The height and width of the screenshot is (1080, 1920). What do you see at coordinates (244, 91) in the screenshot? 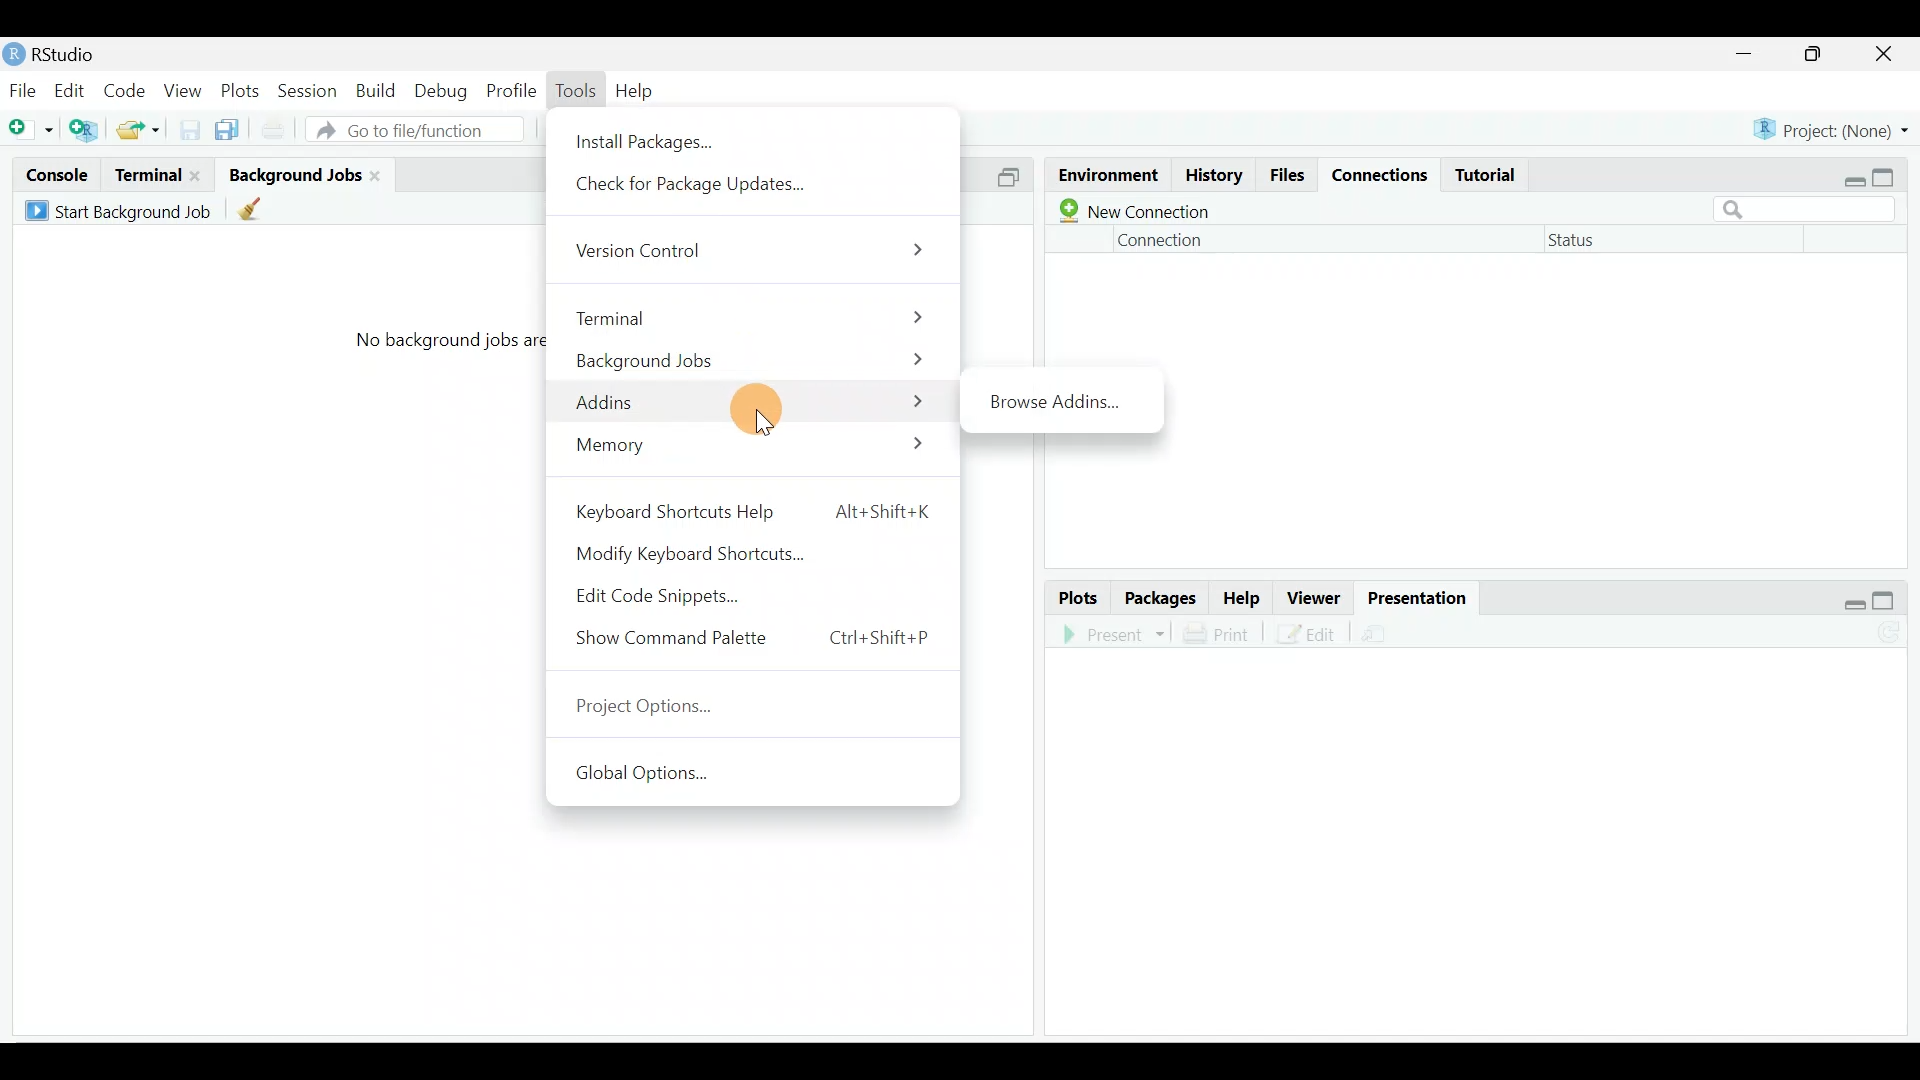
I see `Plots` at bounding box center [244, 91].